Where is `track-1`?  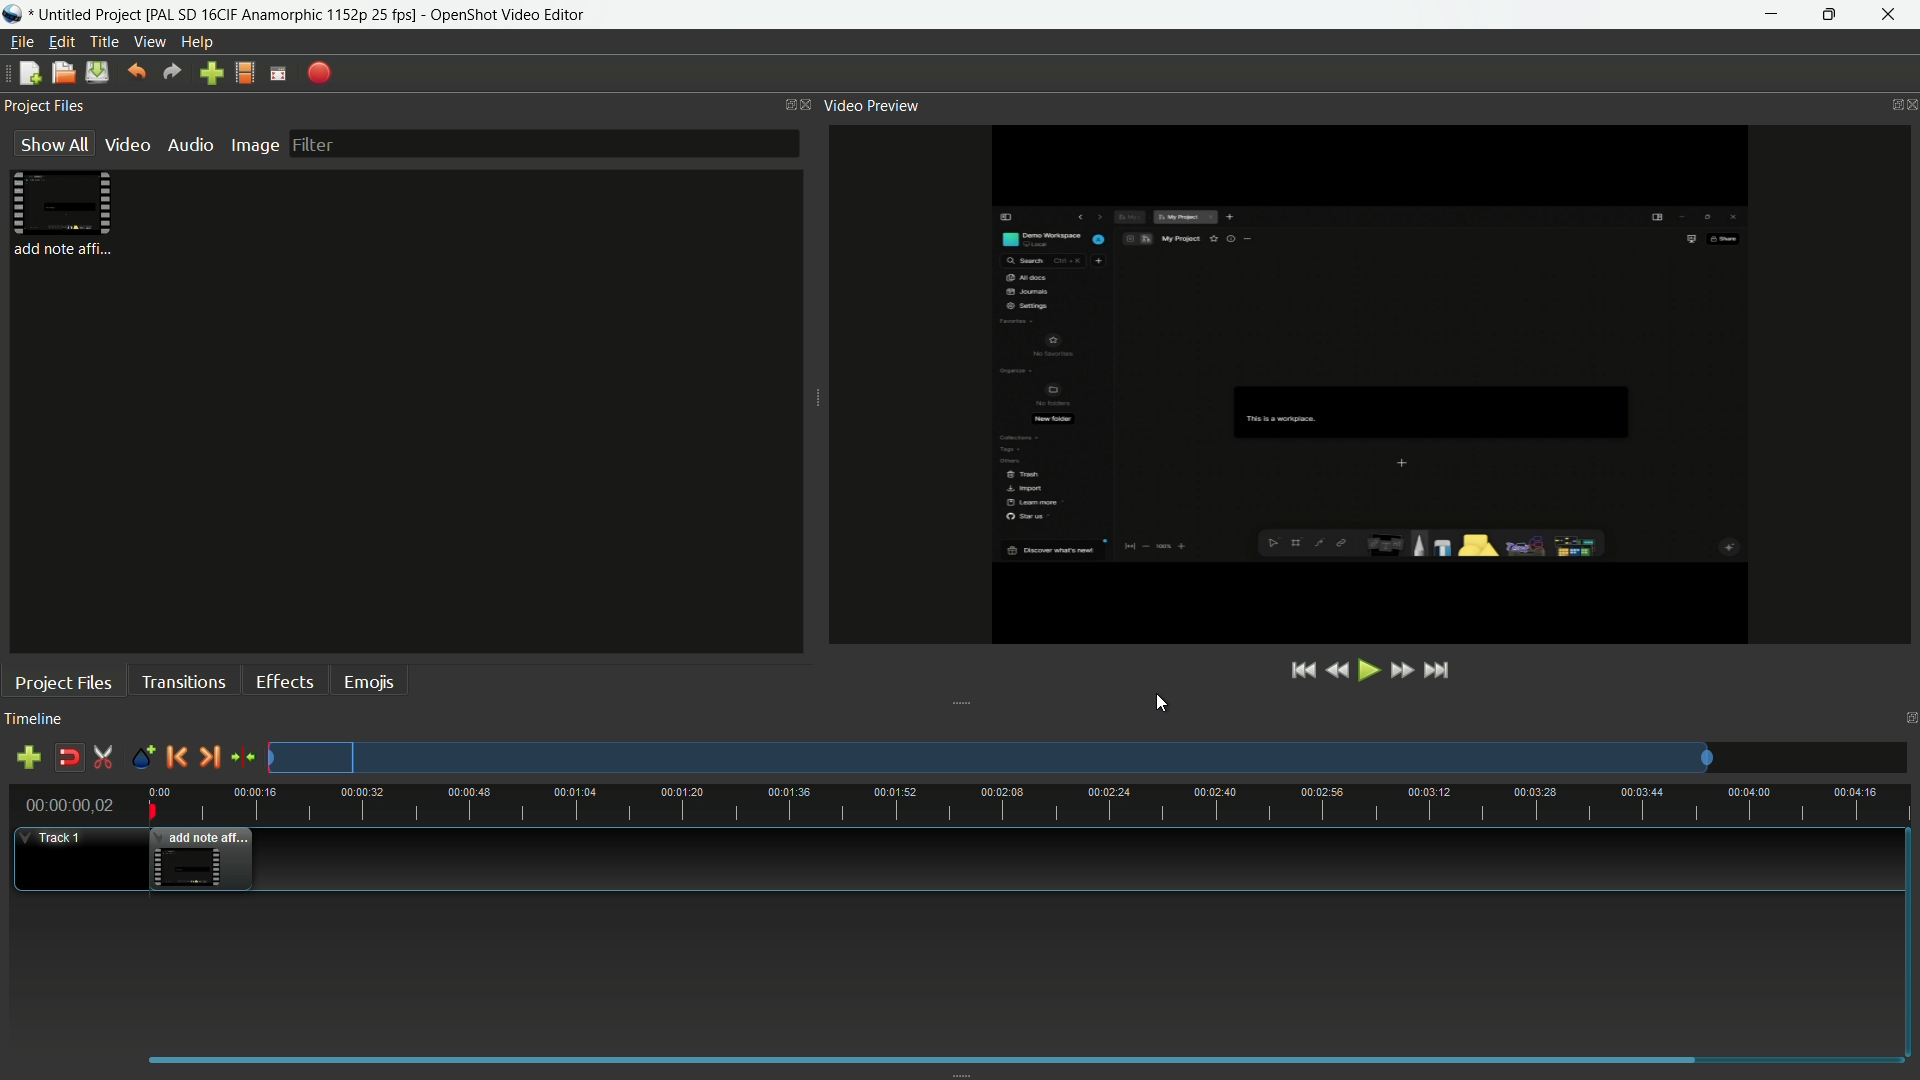
track-1 is located at coordinates (58, 838).